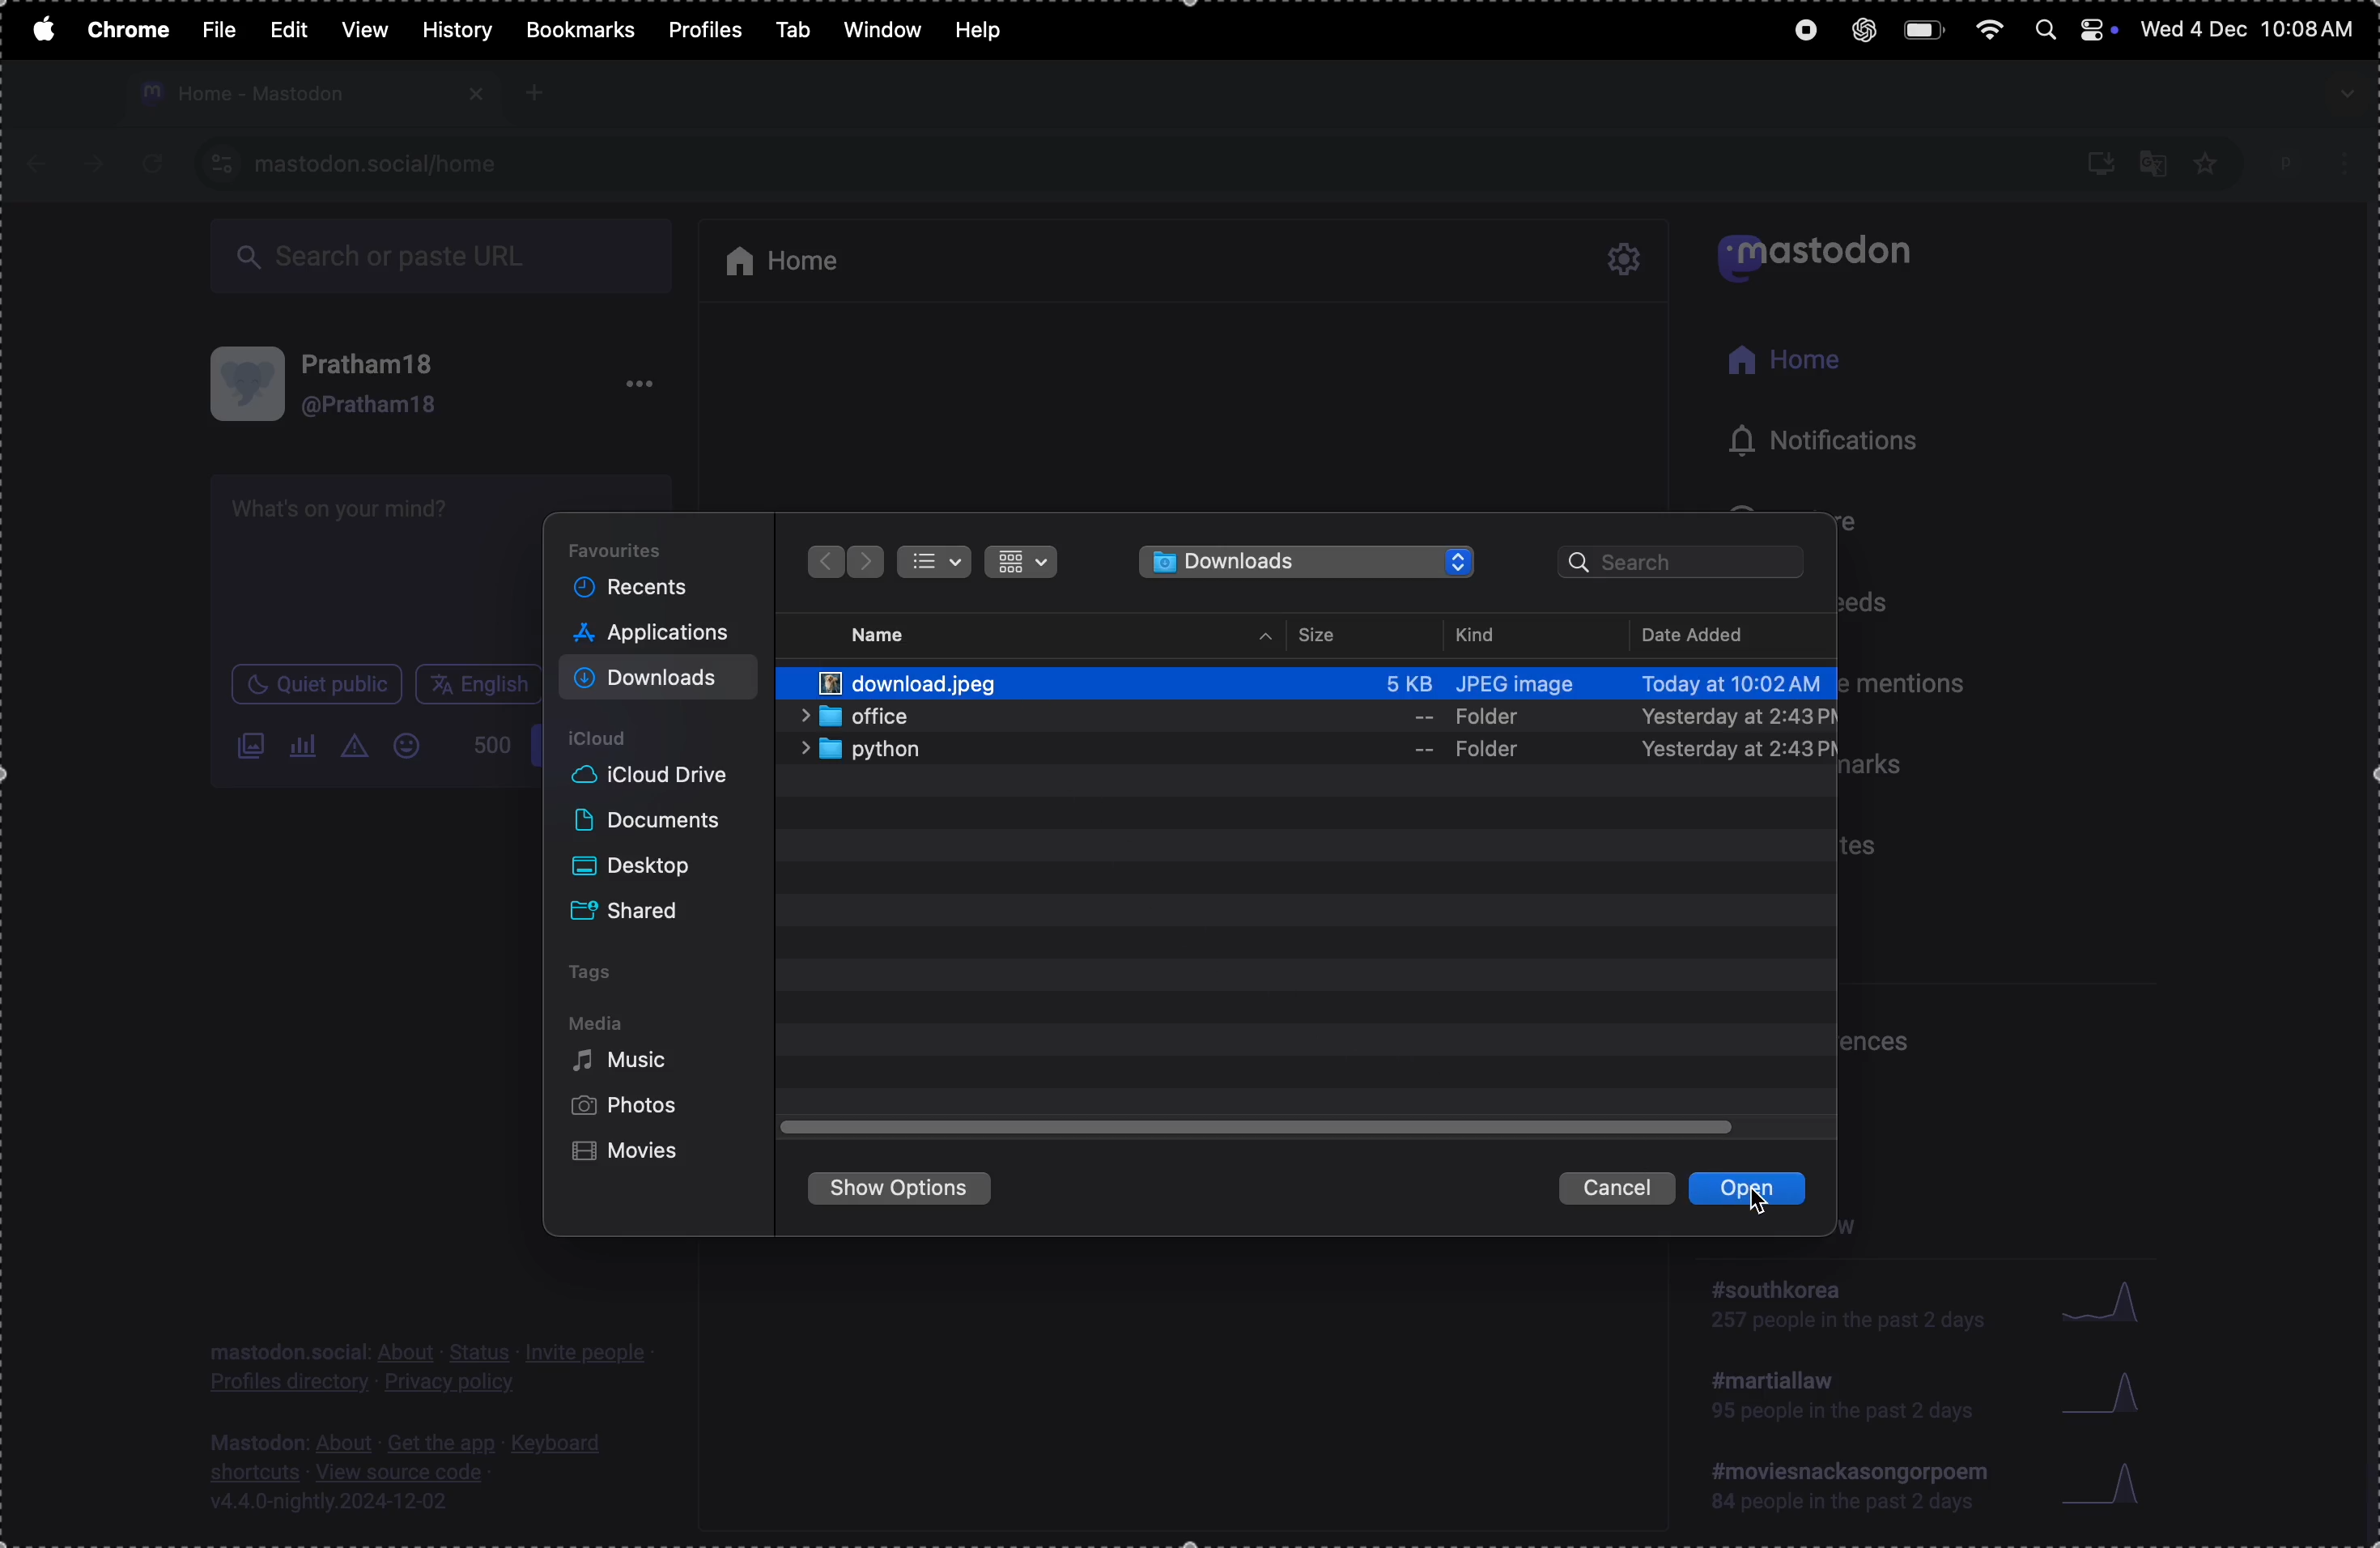 The height and width of the screenshot is (1548, 2380). I want to click on i cloud, so click(622, 736).